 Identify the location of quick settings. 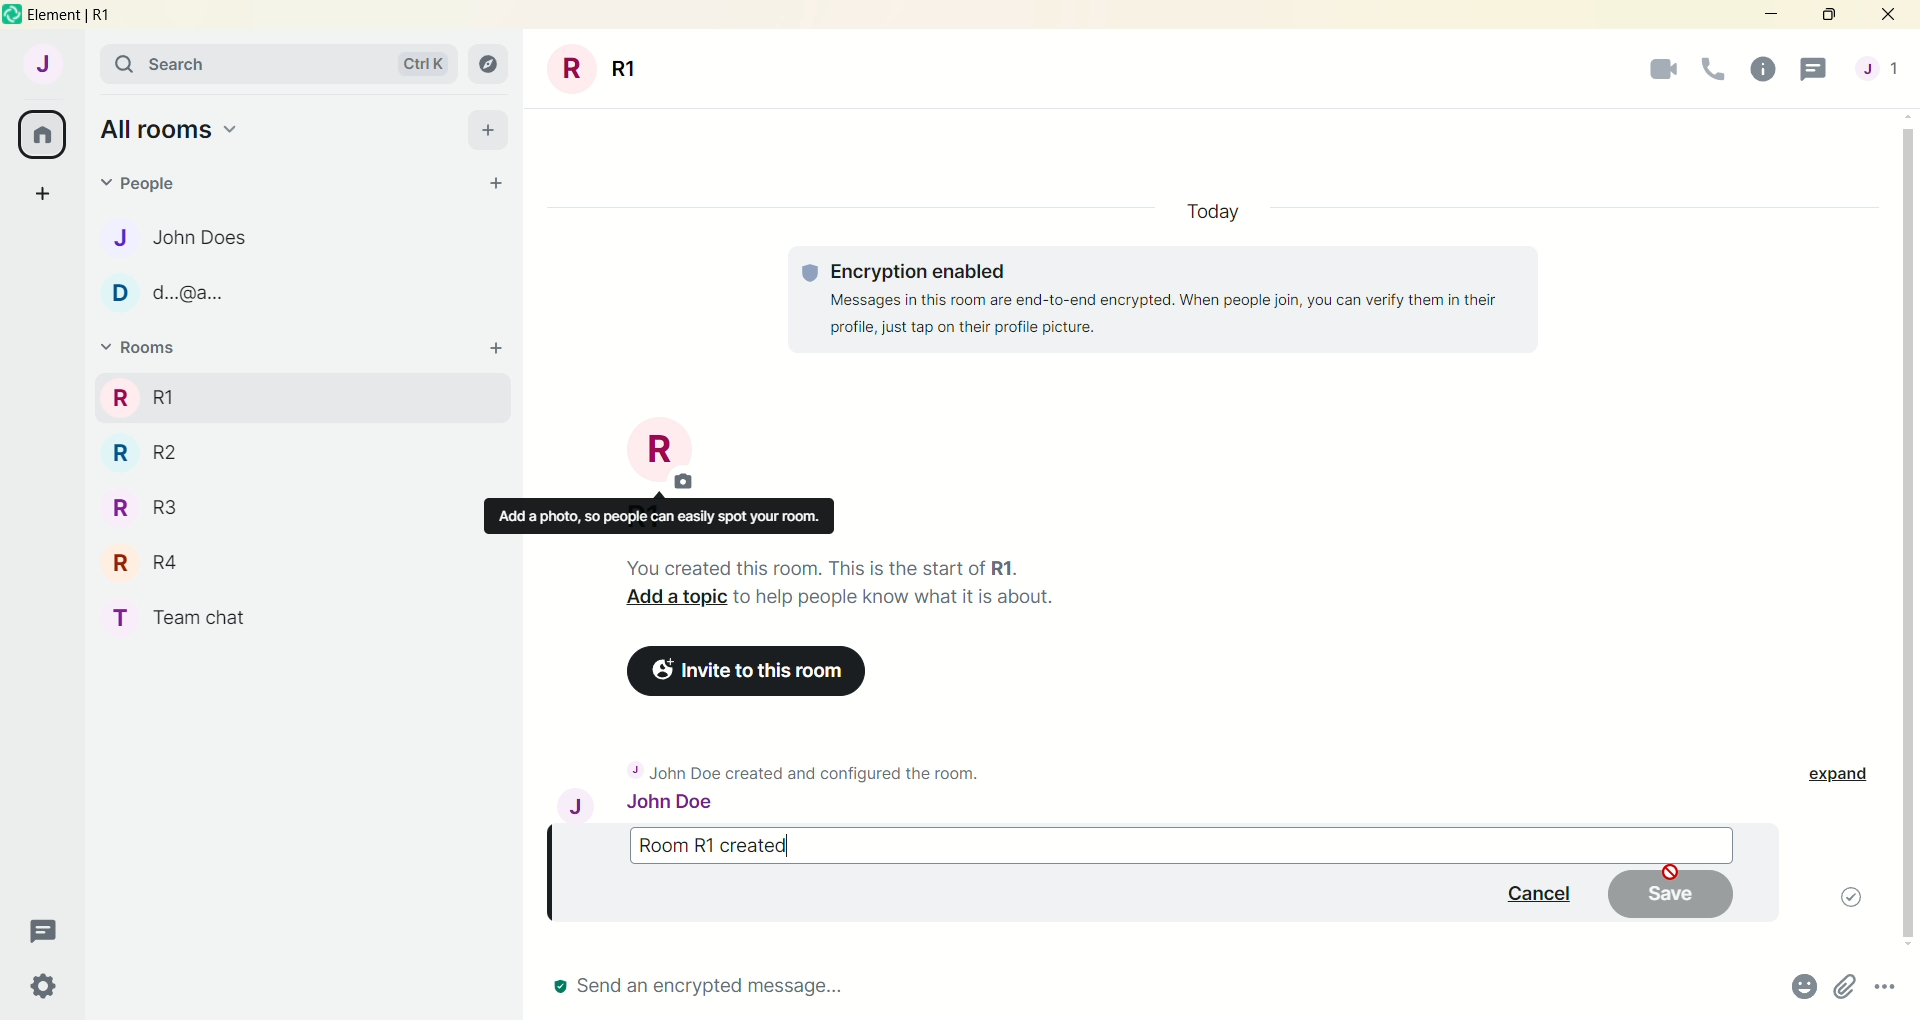
(51, 983).